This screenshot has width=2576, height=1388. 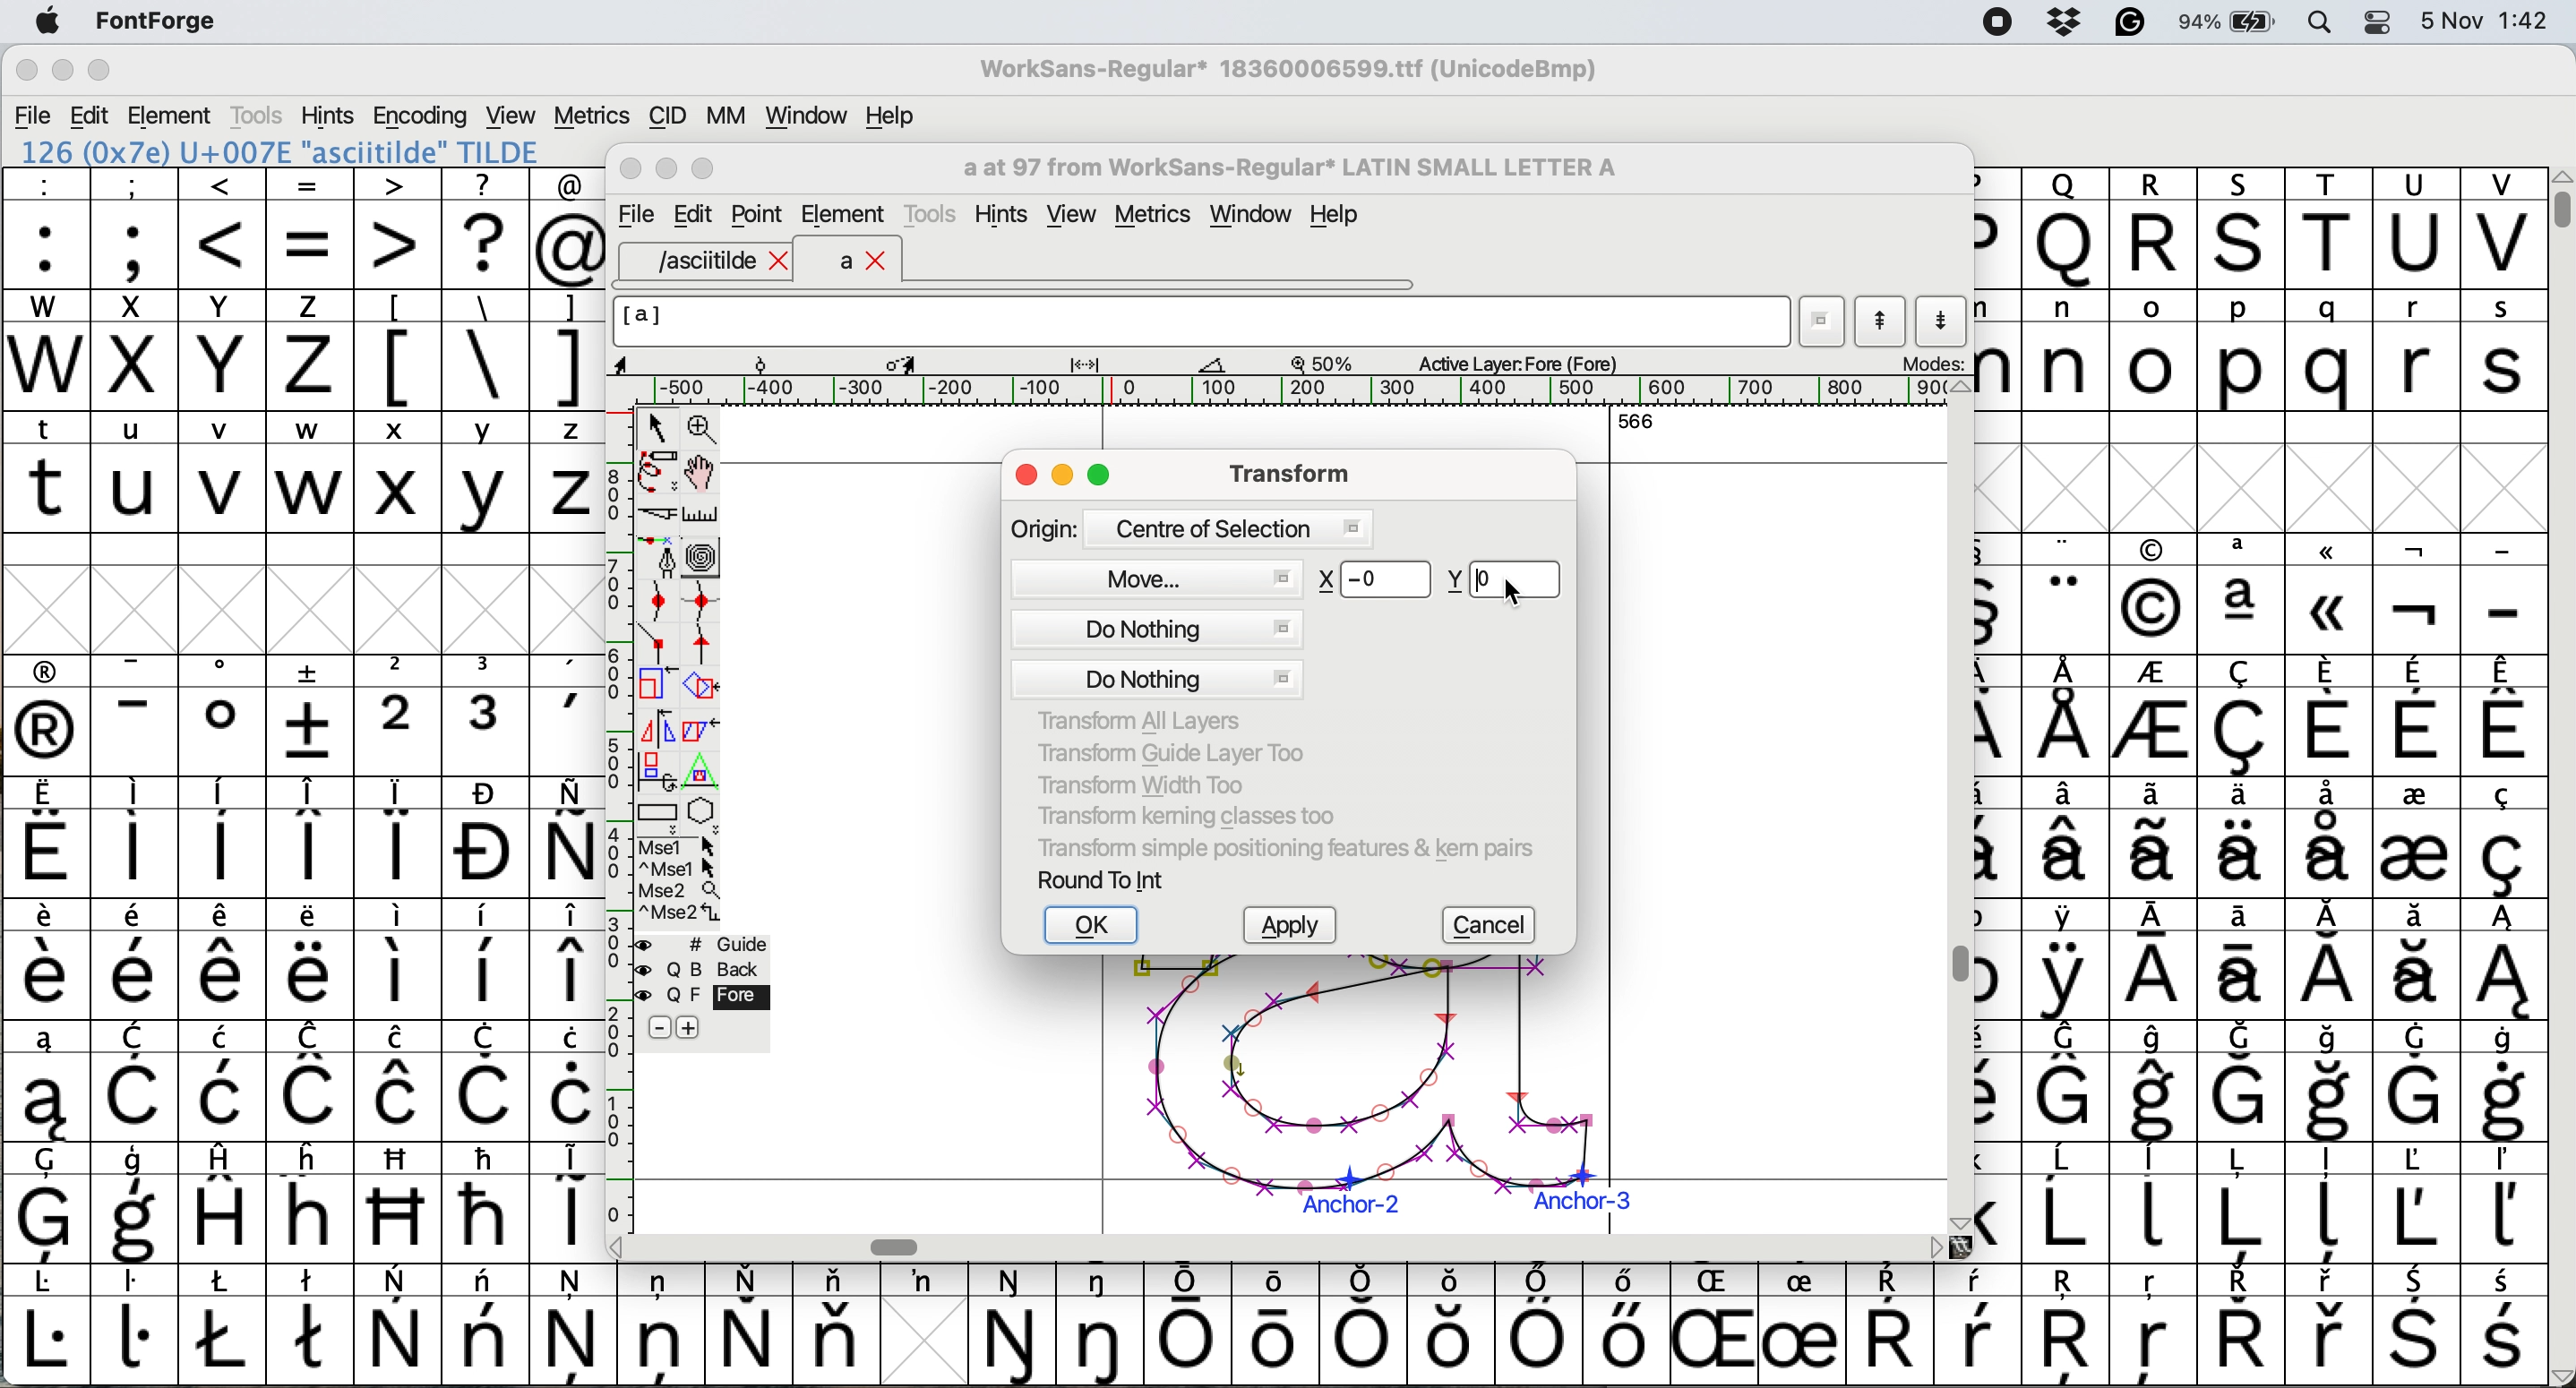 I want to click on symbol, so click(x=2501, y=1204).